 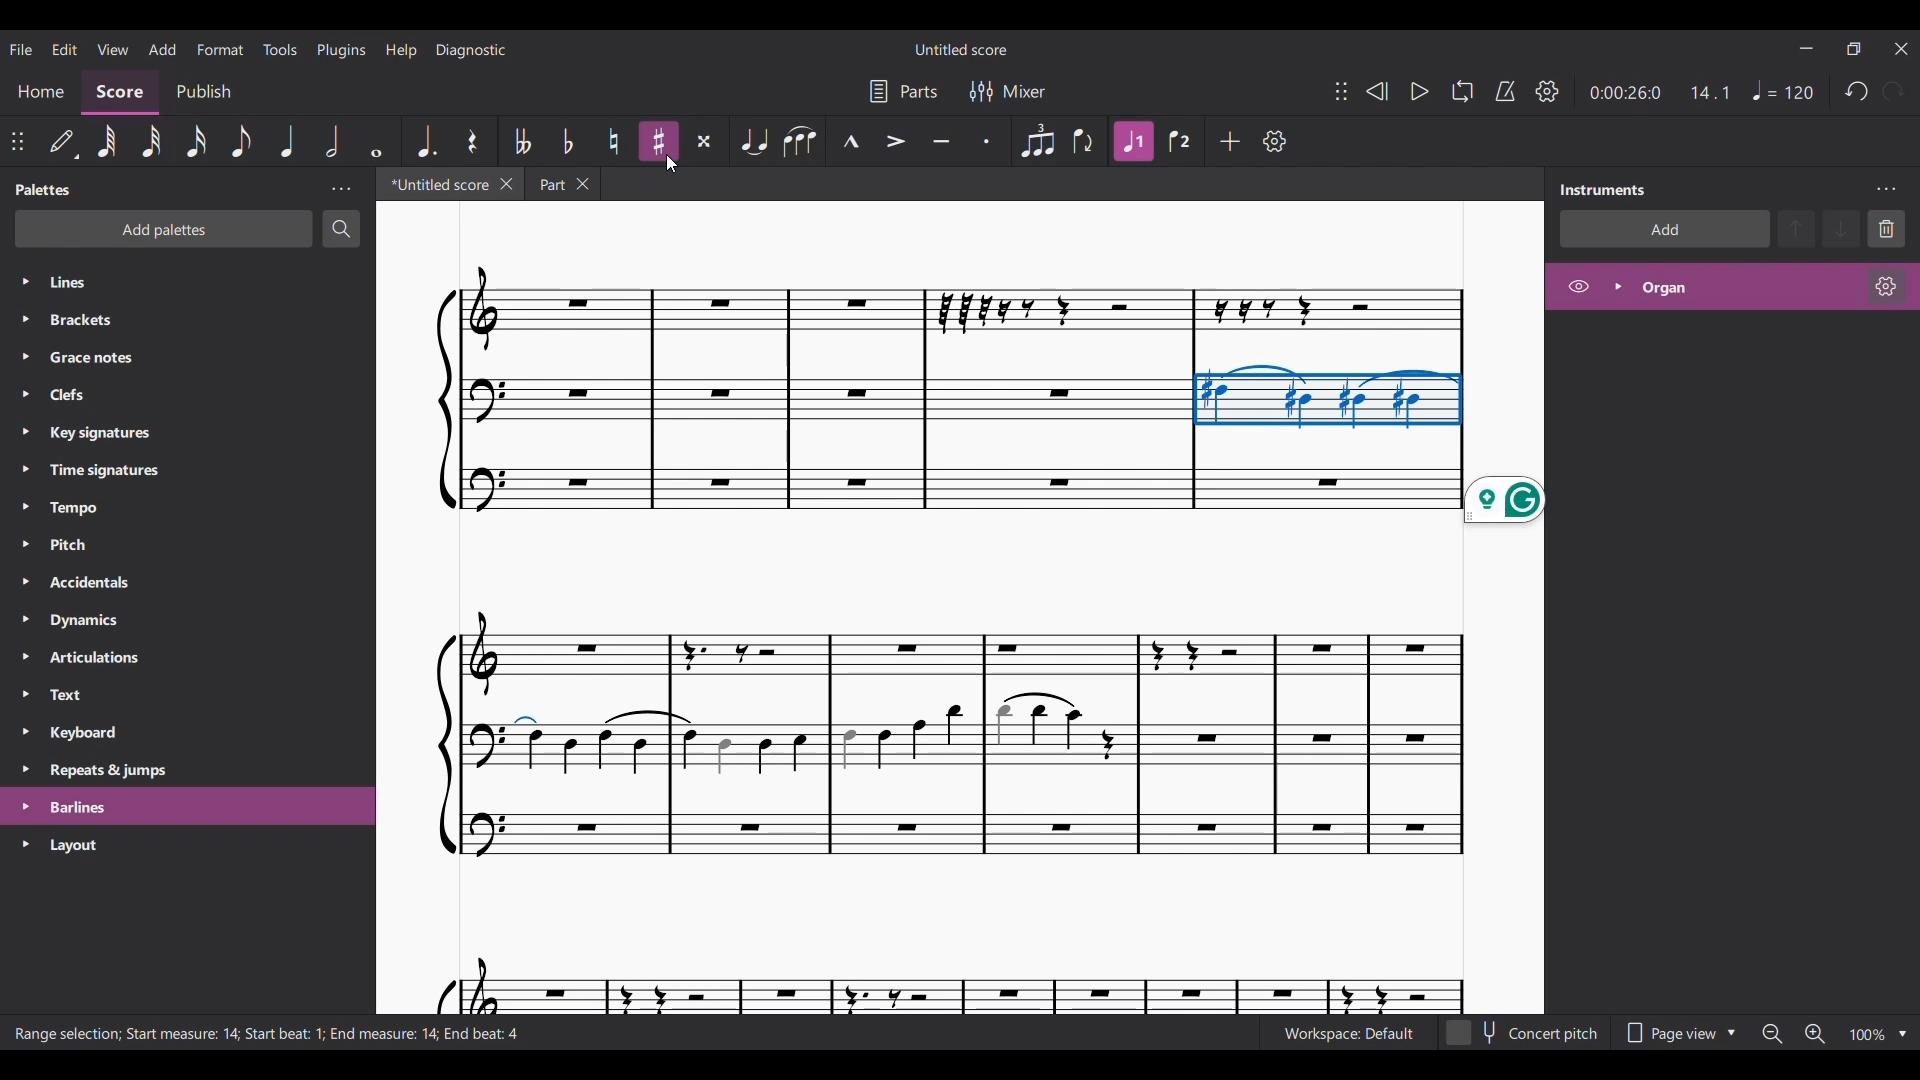 I want to click on Expand respective palettes, so click(x=24, y=562).